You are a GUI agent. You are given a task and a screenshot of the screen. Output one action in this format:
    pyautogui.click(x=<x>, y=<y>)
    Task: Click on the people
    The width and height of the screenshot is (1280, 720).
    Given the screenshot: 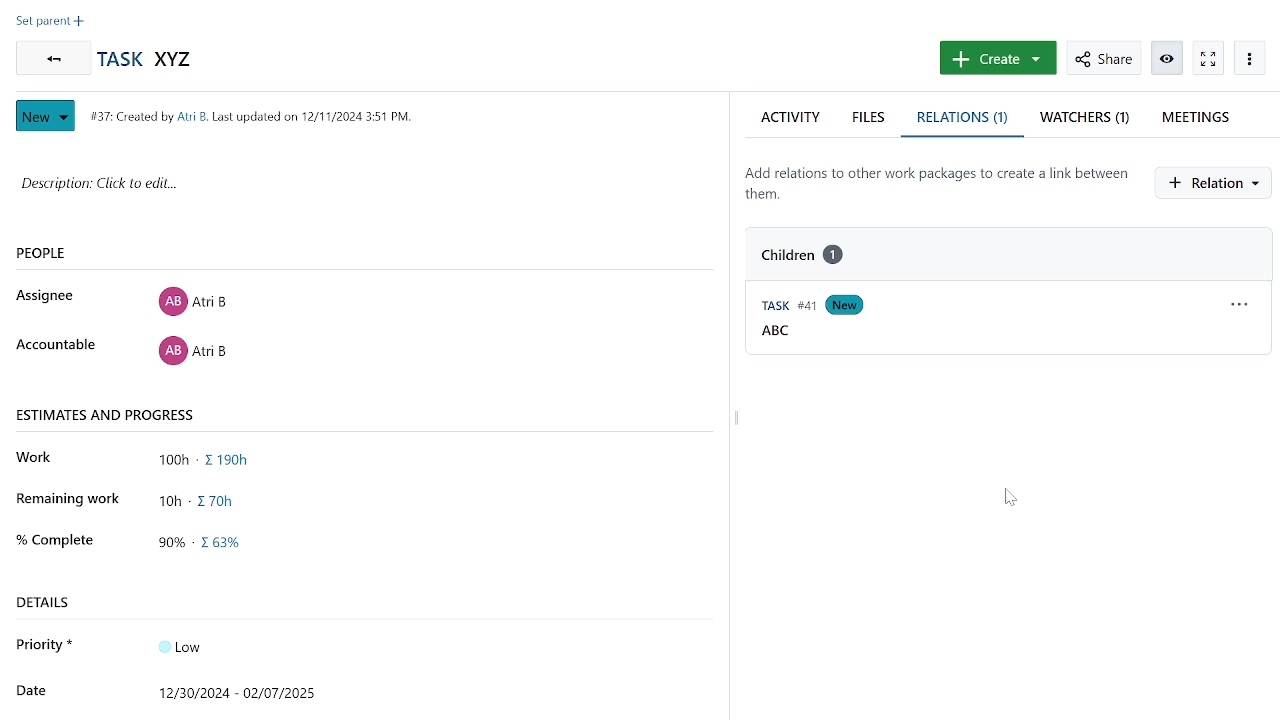 What is the action you would take?
    pyautogui.click(x=74, y=254)
    